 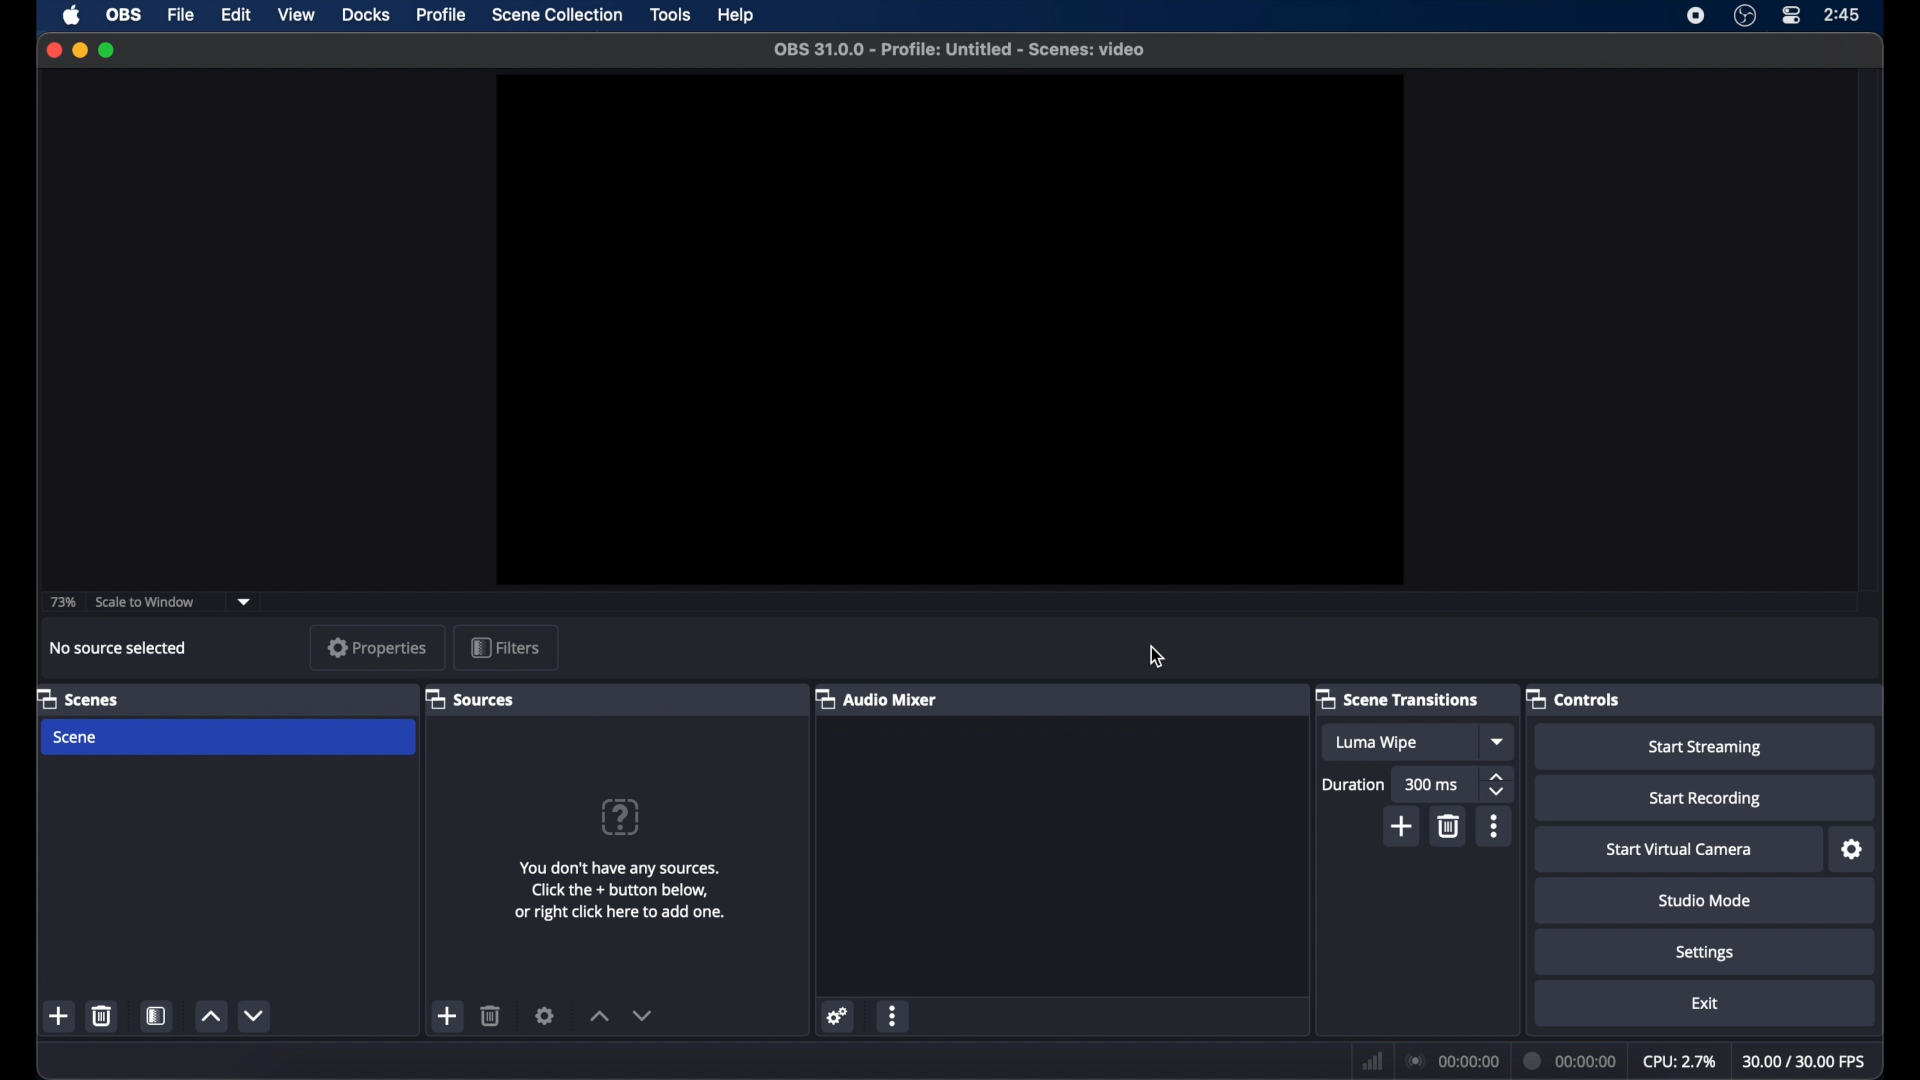 What do you see at coordinates (619, 890) in the screenshot?
I see `add sources information` at bounding box center [619, 890].